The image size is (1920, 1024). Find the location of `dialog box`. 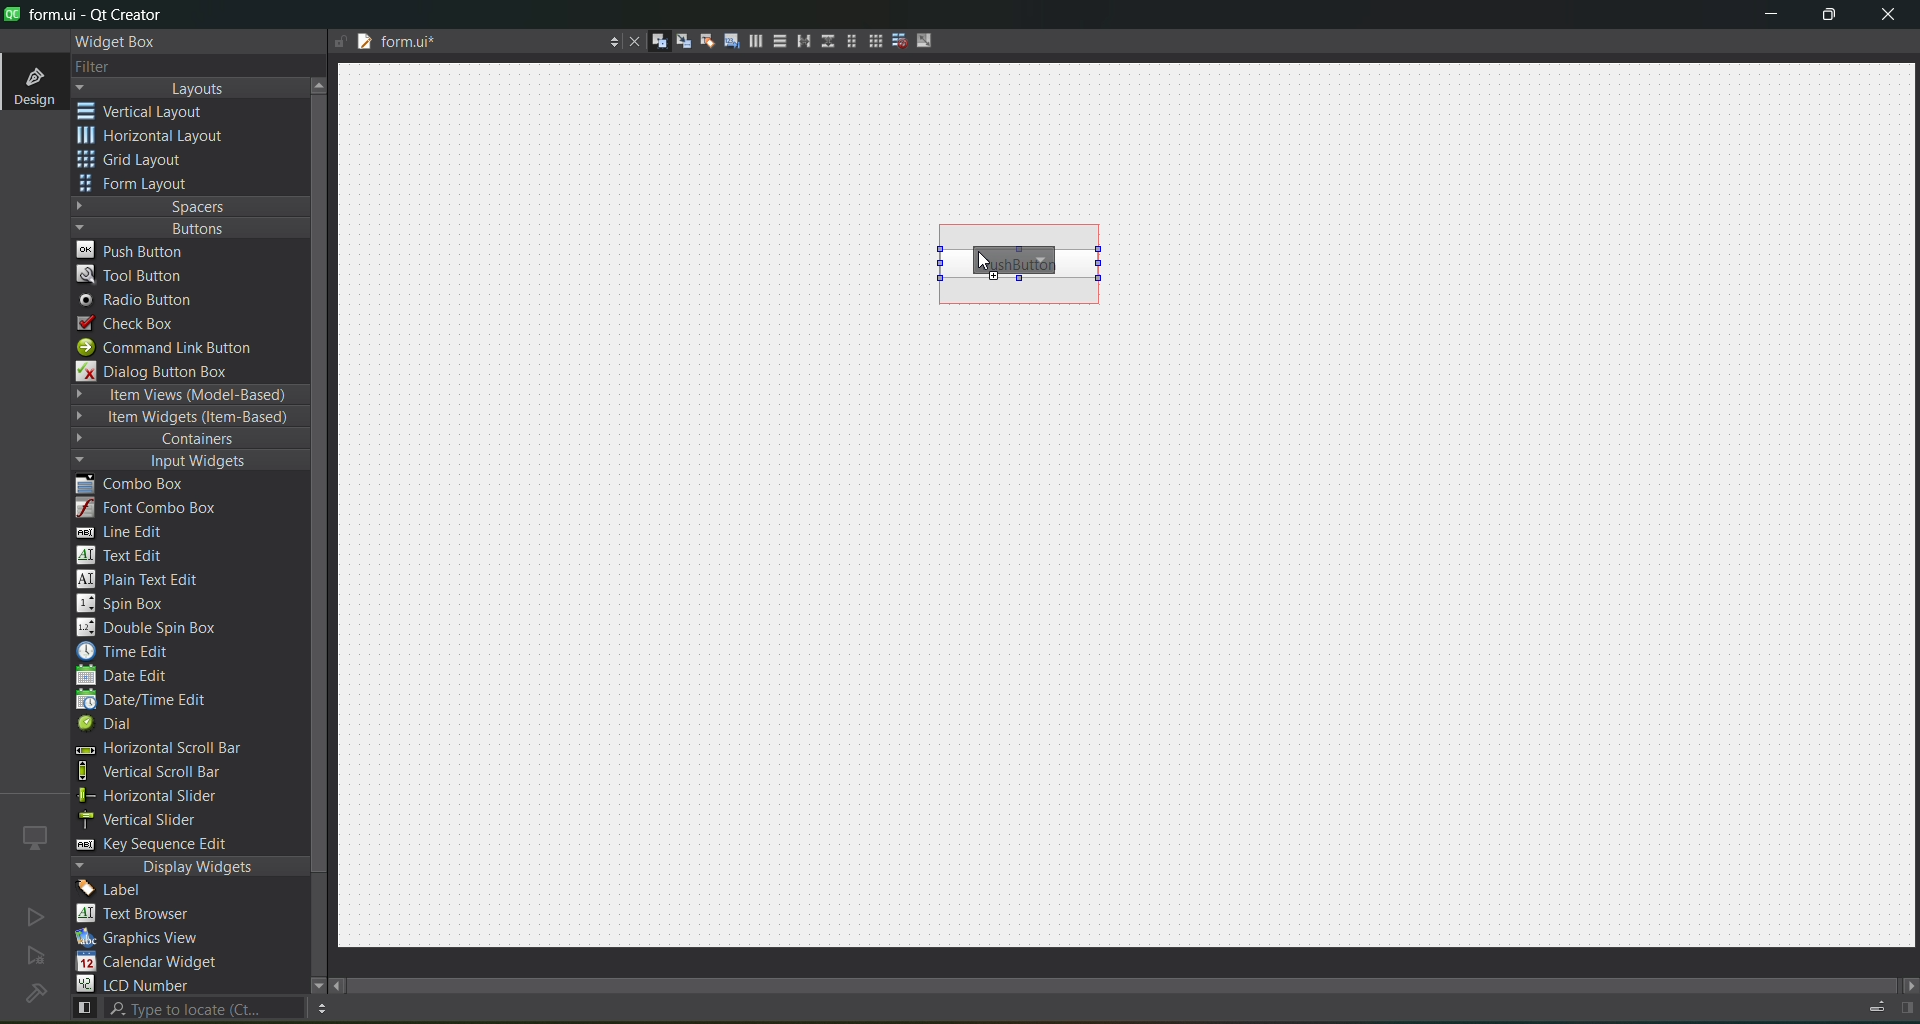

dialog box is located at coordinates (167, 371).